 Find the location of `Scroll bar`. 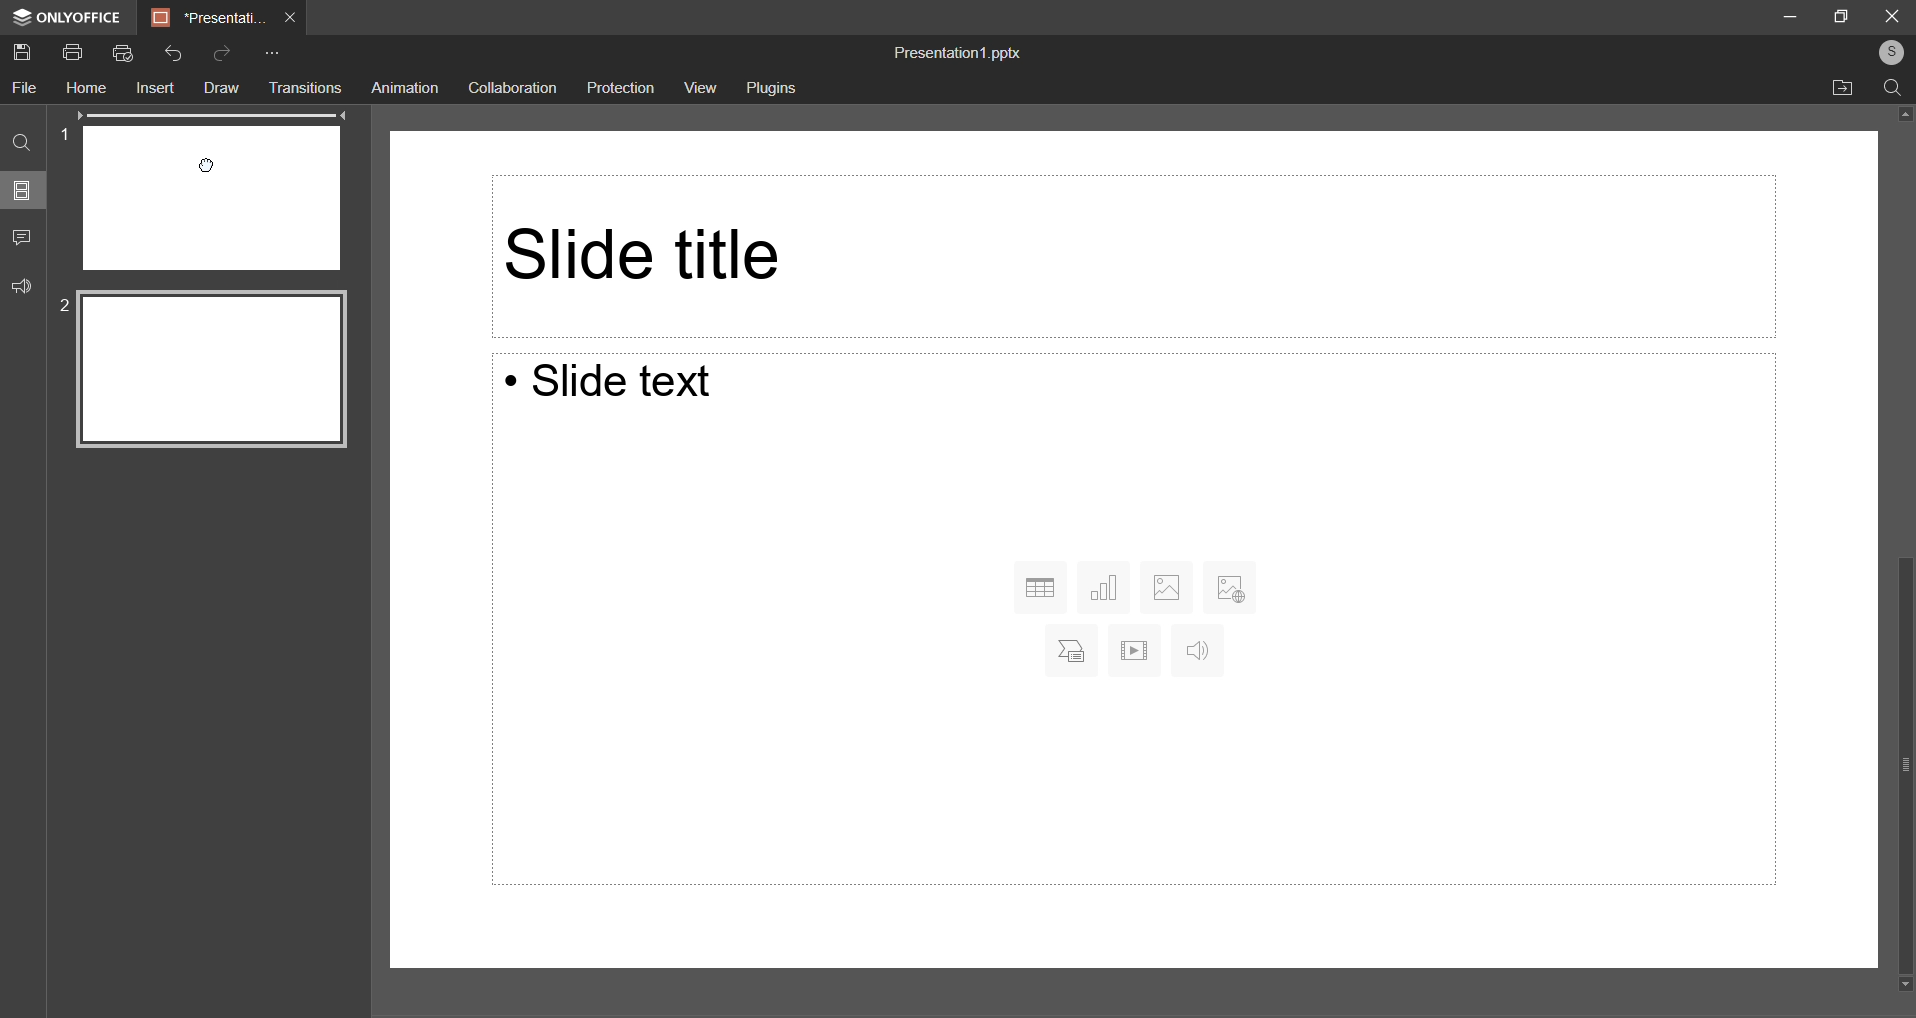

Scroll bar is located at coordinates (1895, 759).